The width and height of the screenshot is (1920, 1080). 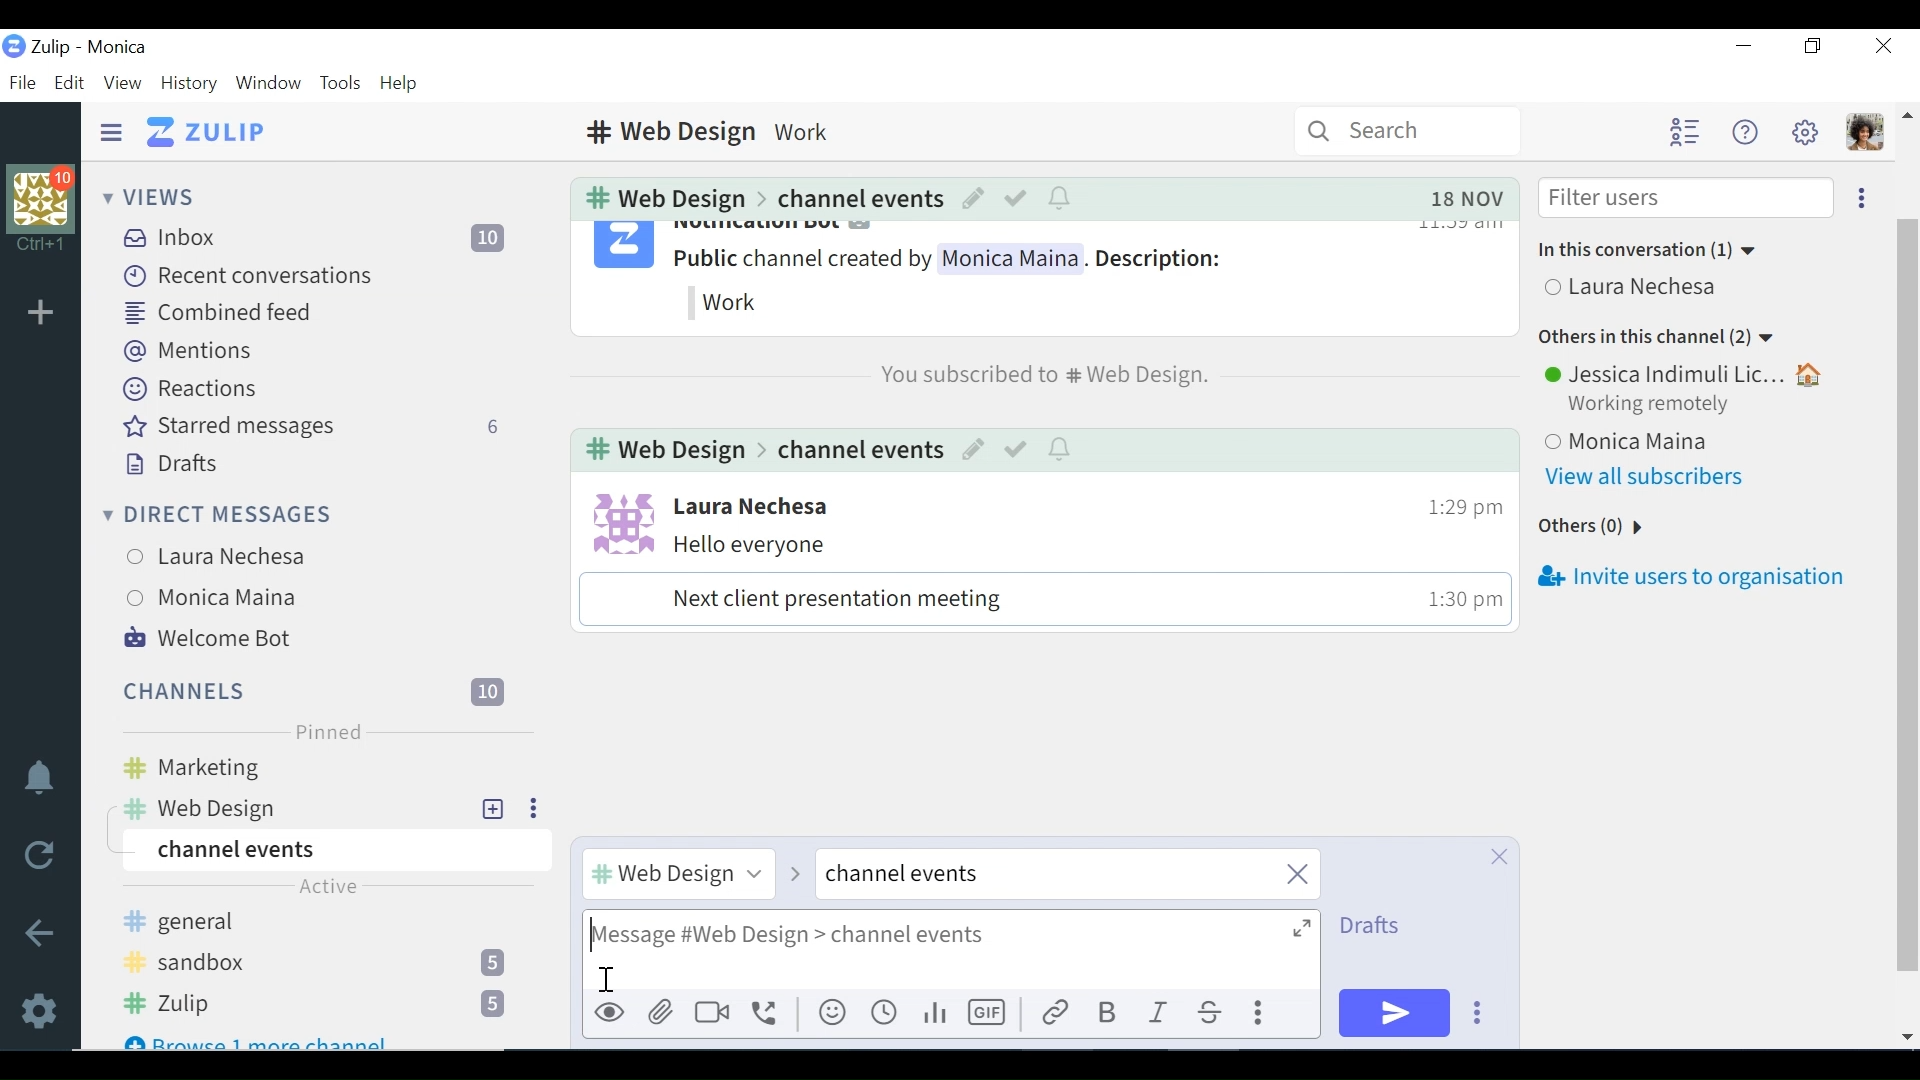 I want to click on Edit, so click(x=971, y=197).